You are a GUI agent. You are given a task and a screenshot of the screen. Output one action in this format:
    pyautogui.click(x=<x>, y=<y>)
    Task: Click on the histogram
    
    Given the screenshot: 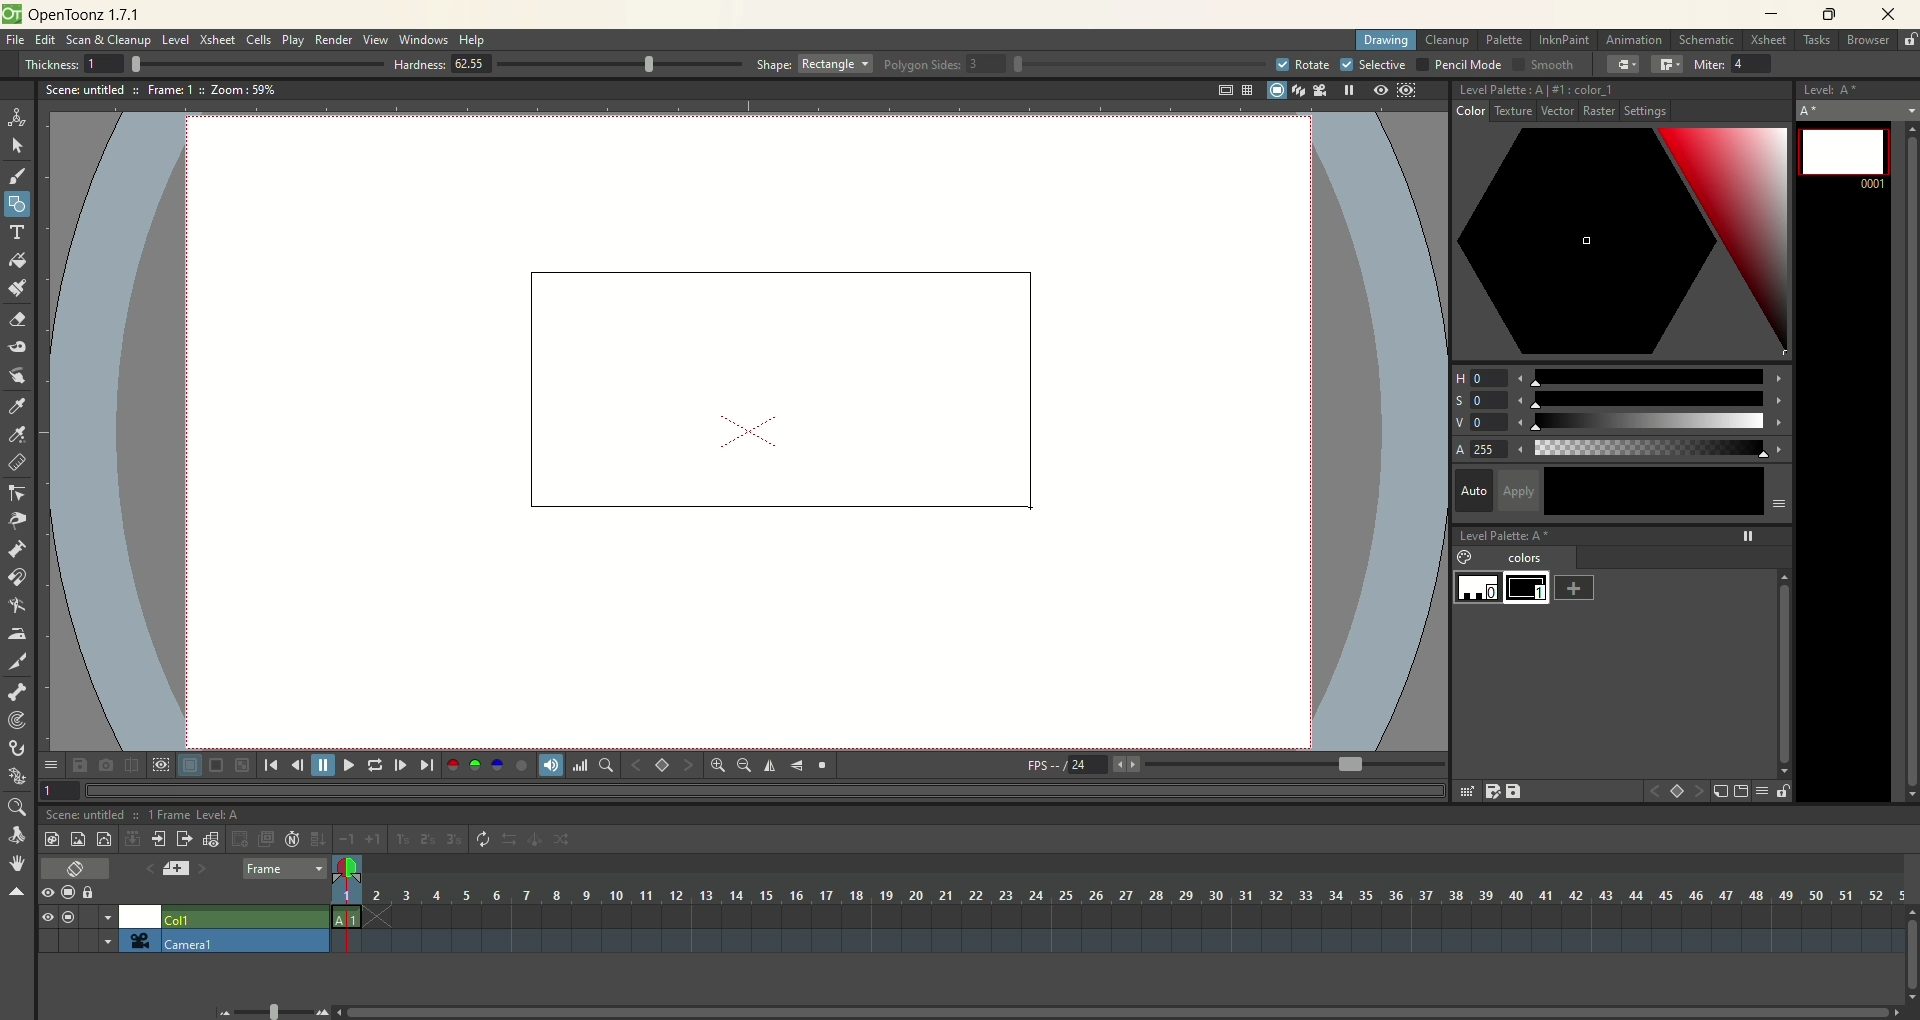 What is the action you would take?
    pyautogui.click(x=580, y=765)
    